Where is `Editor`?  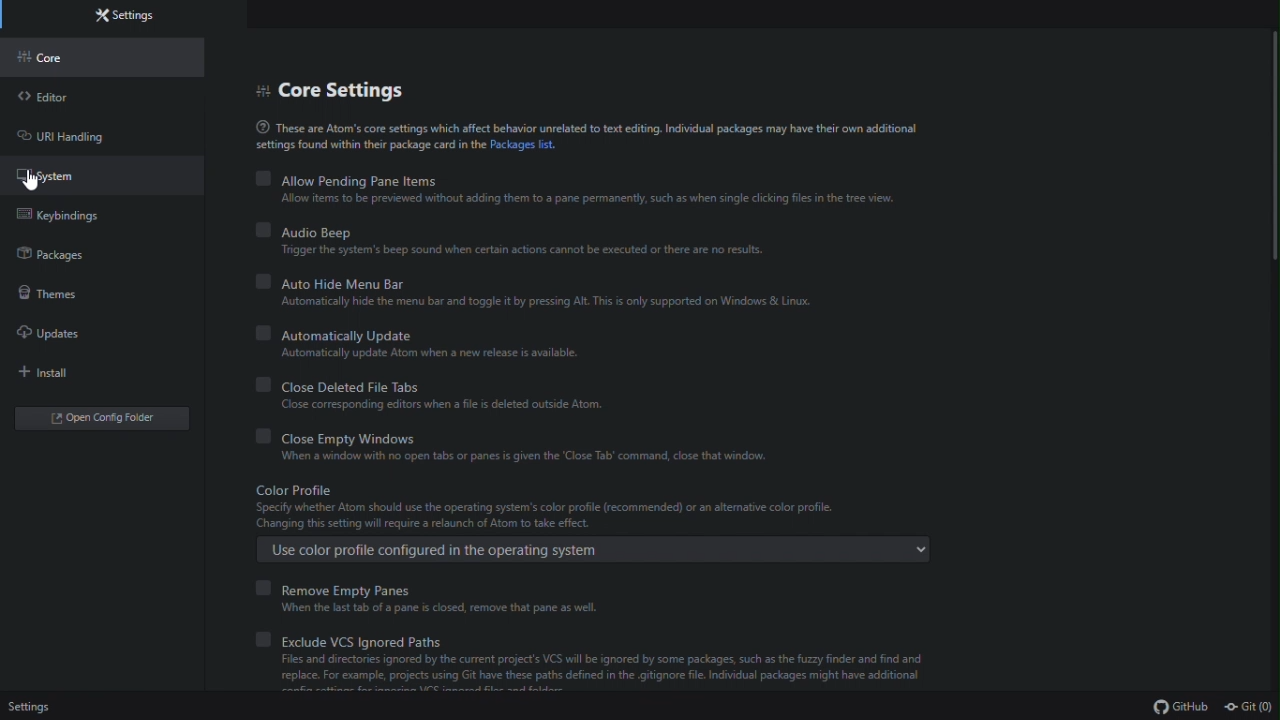 Editor is located at coordinates (72, 101).